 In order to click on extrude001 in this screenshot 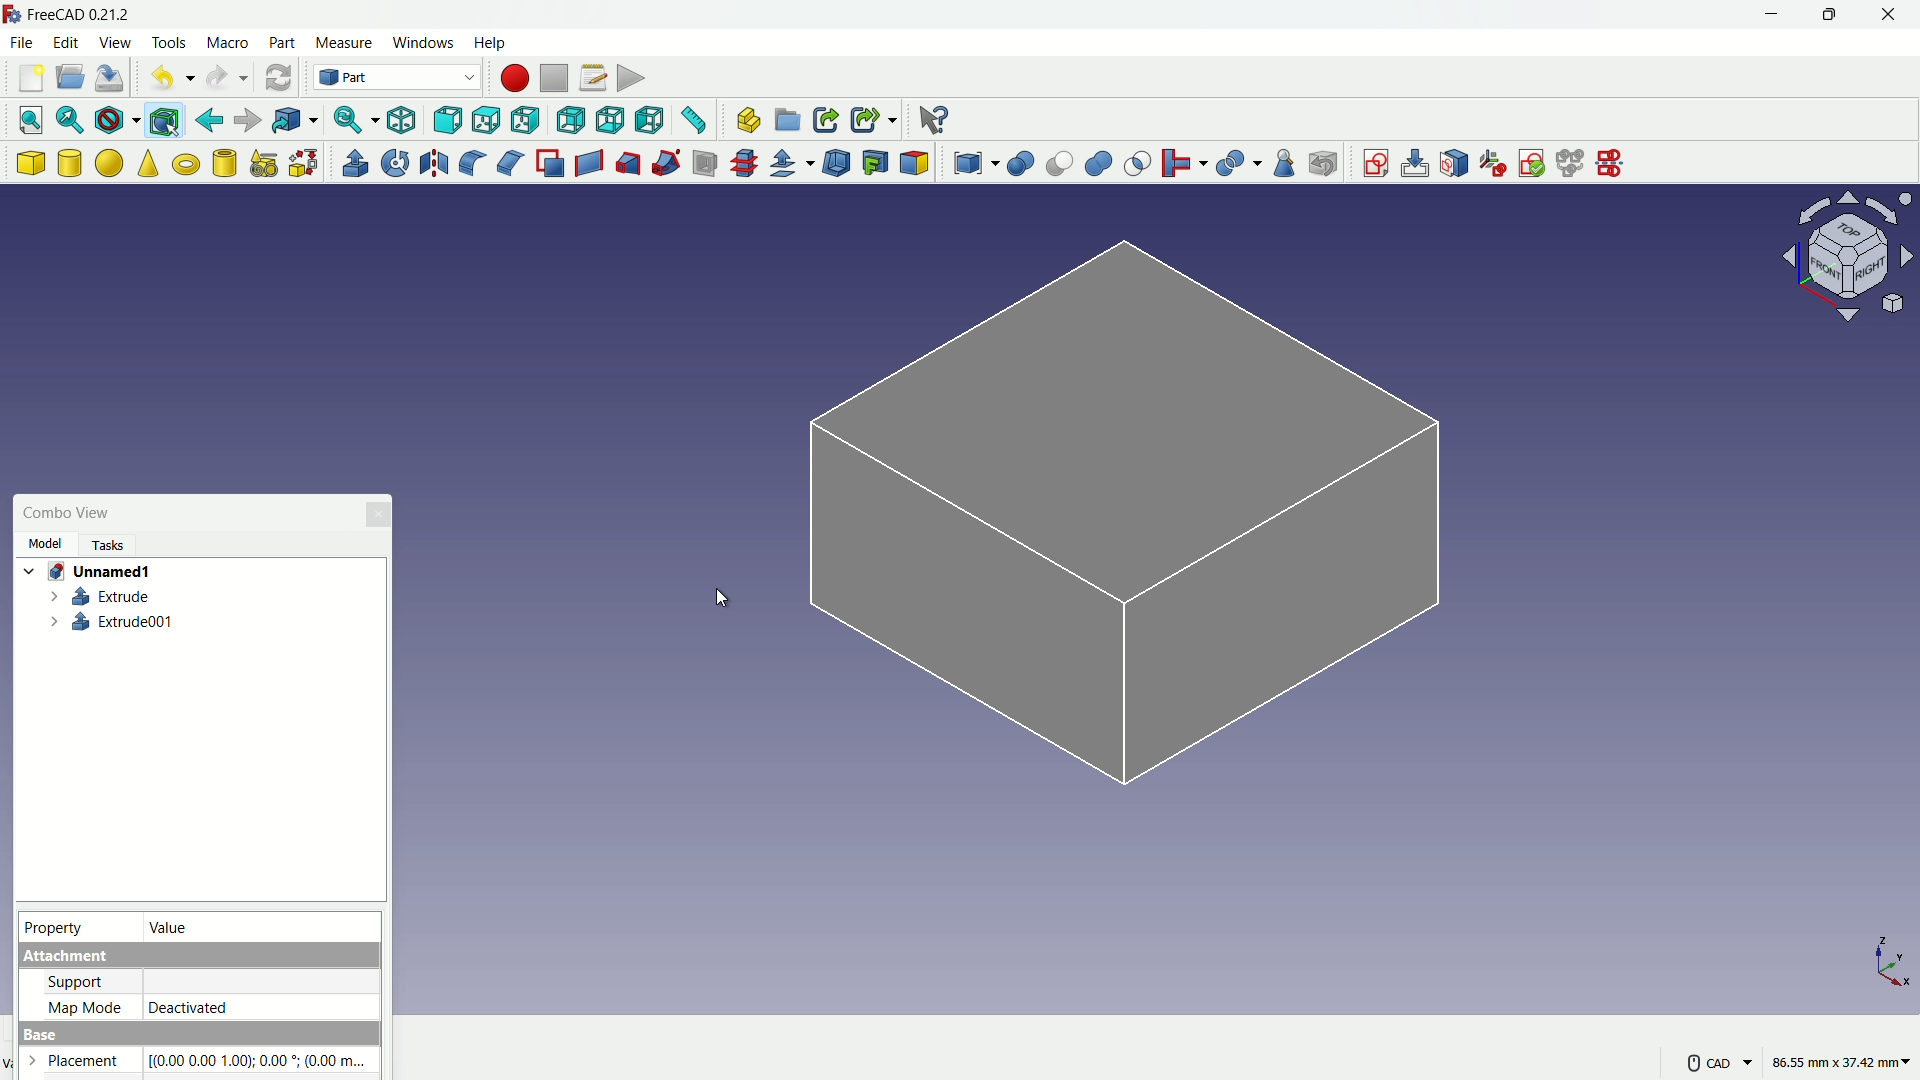, I will do `click(112, 622)`.